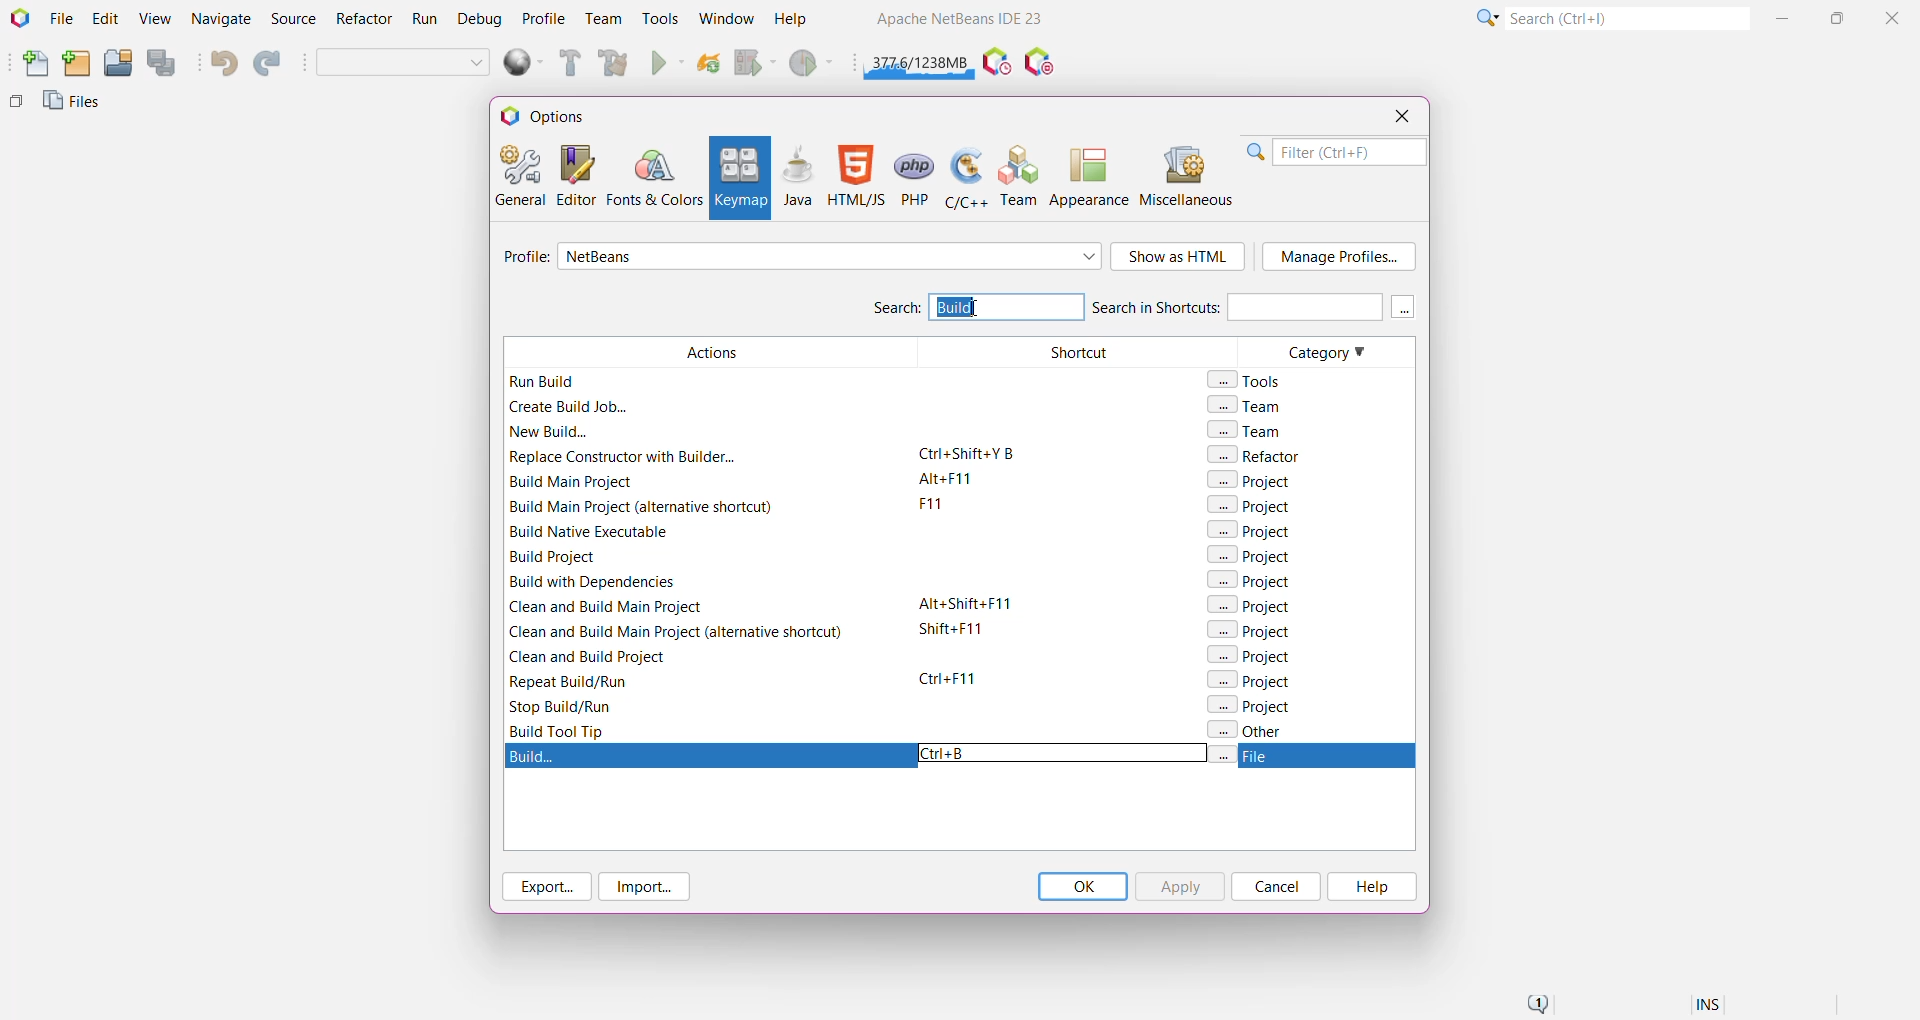 Image resolution: width=1920 pixels, height=1020 pixels. What do you see at coordinates (1276, 886) in the screenshot?
I see `Cancel` at bounding box center [1276, 886].